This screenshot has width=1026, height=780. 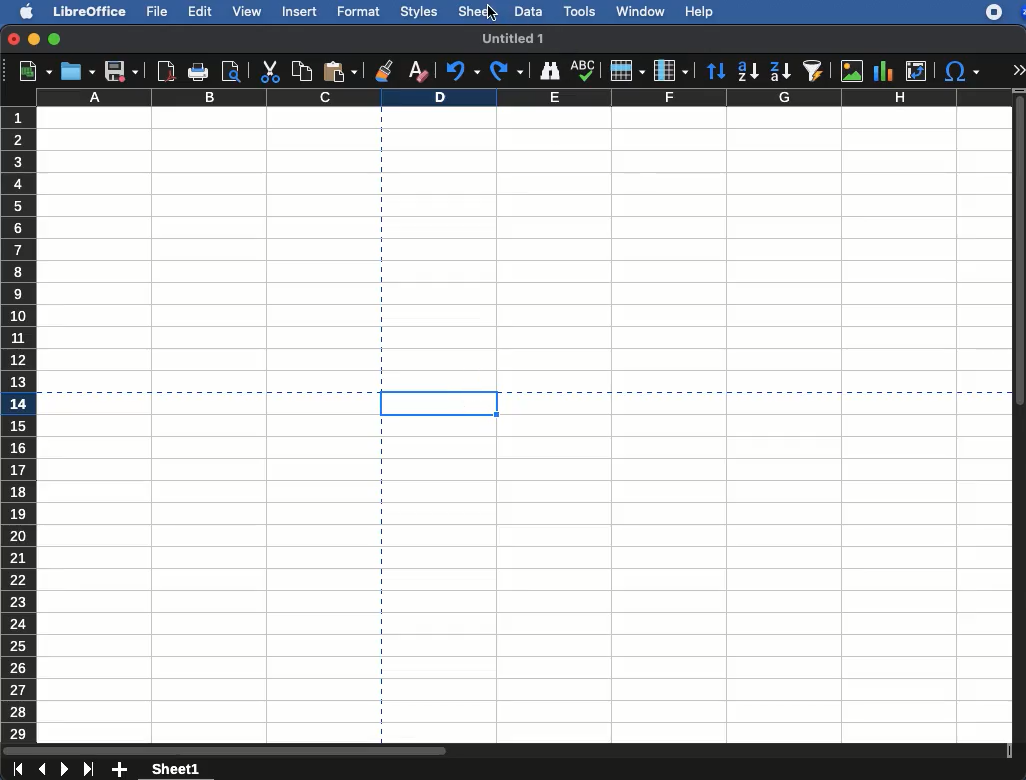 What do you see at coordinates (461, 70) in the screenshot?
I see `undo` at bounding box center [461, 70].